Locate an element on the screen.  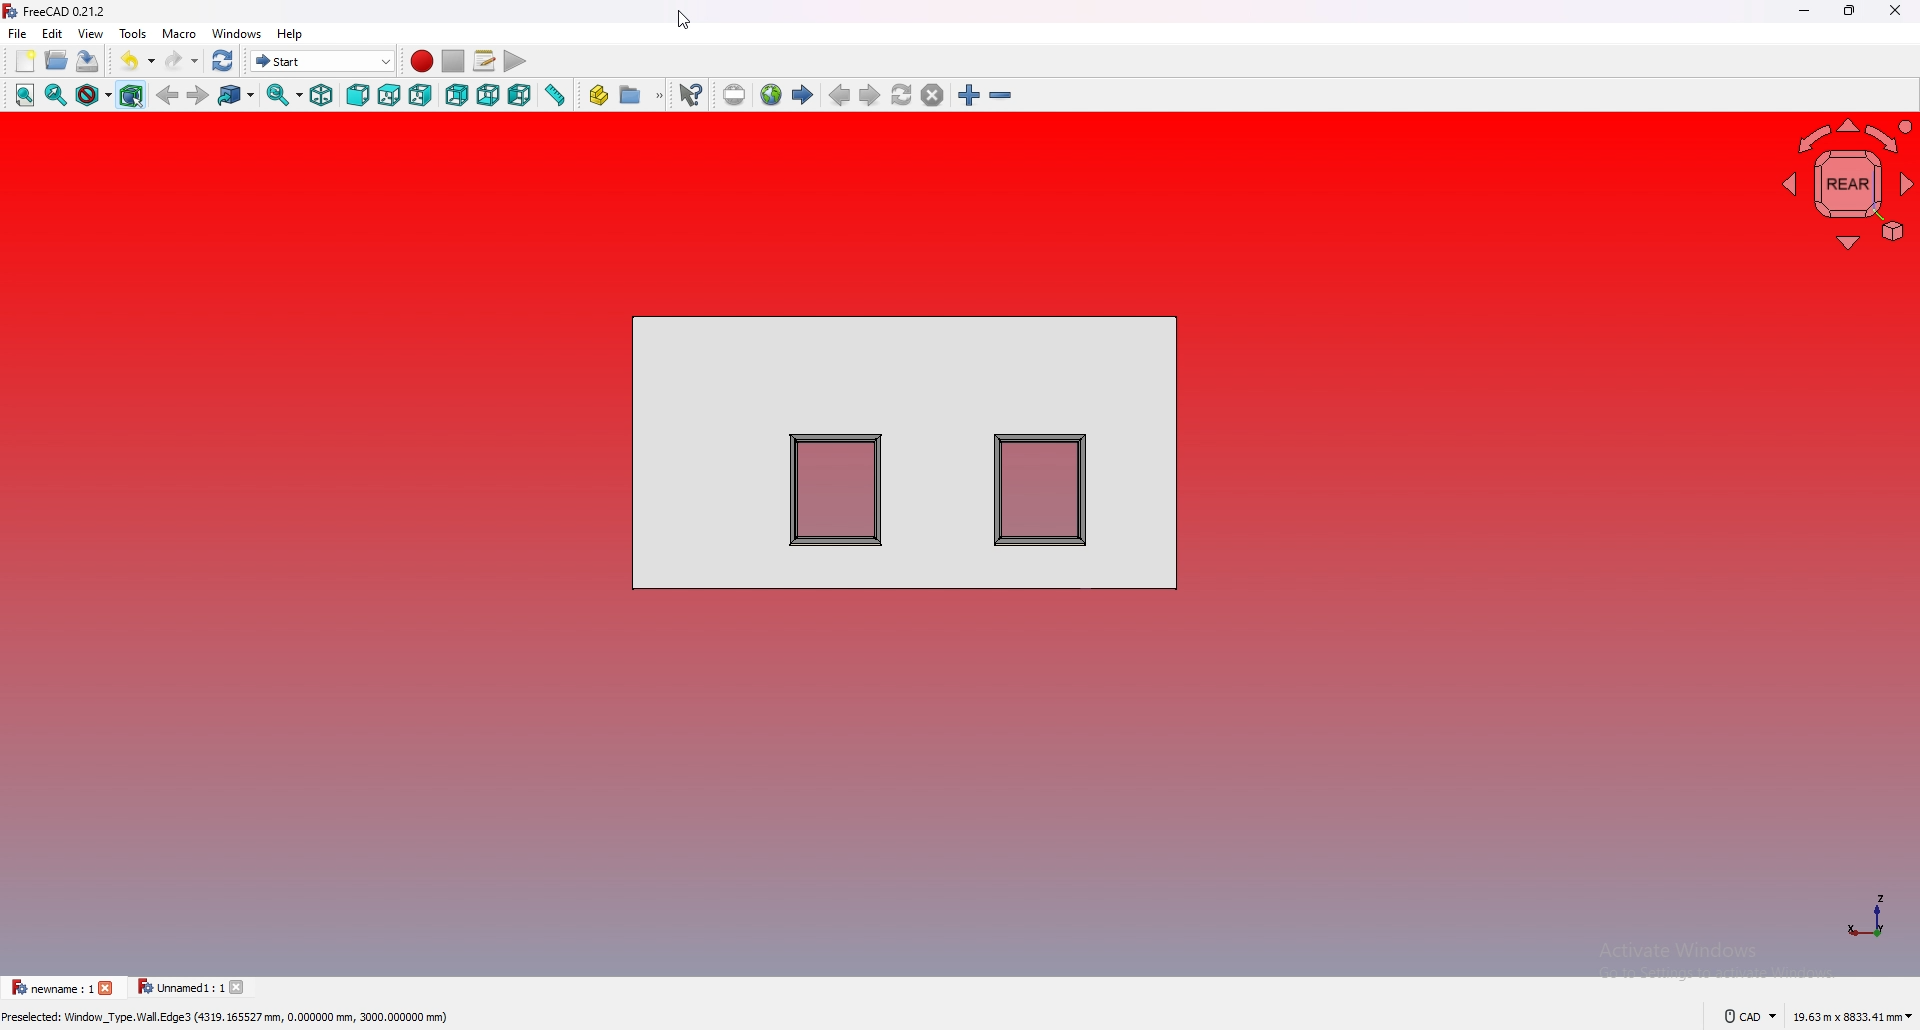
view is located at coordinates (92, 32).